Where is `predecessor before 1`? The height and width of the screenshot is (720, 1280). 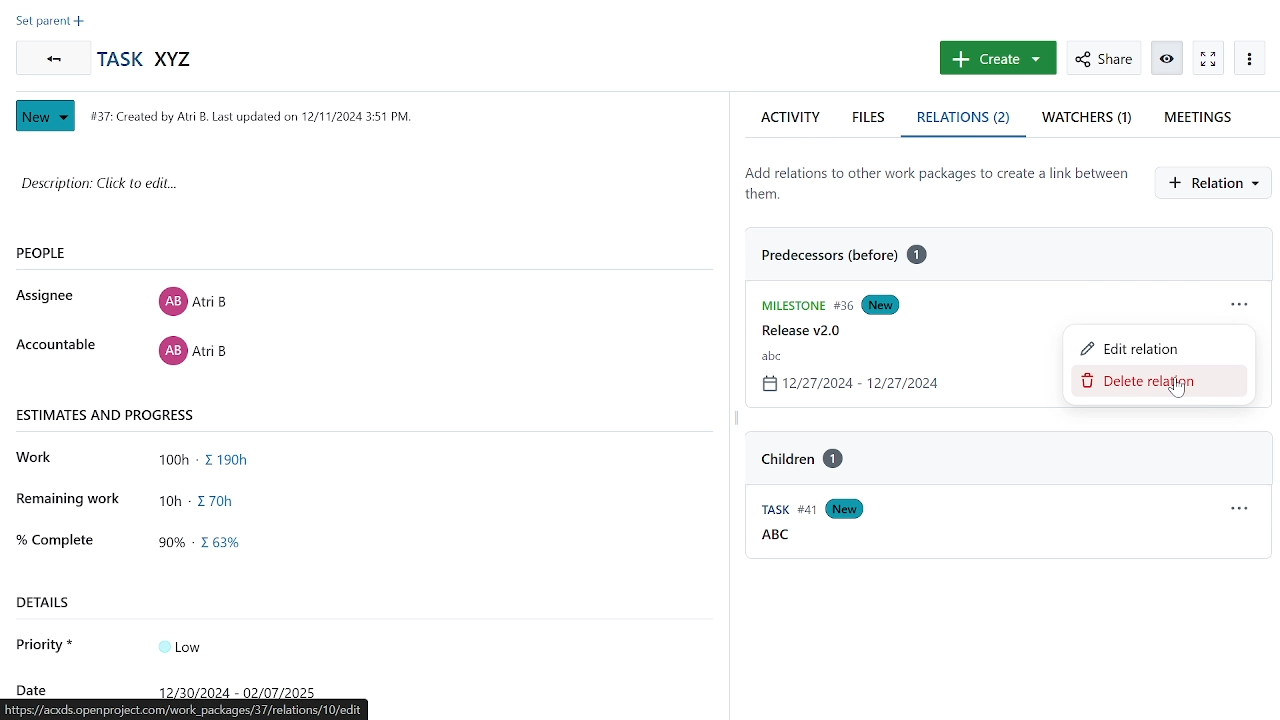
predecessor before 1 is located at coordinates (852, 256).